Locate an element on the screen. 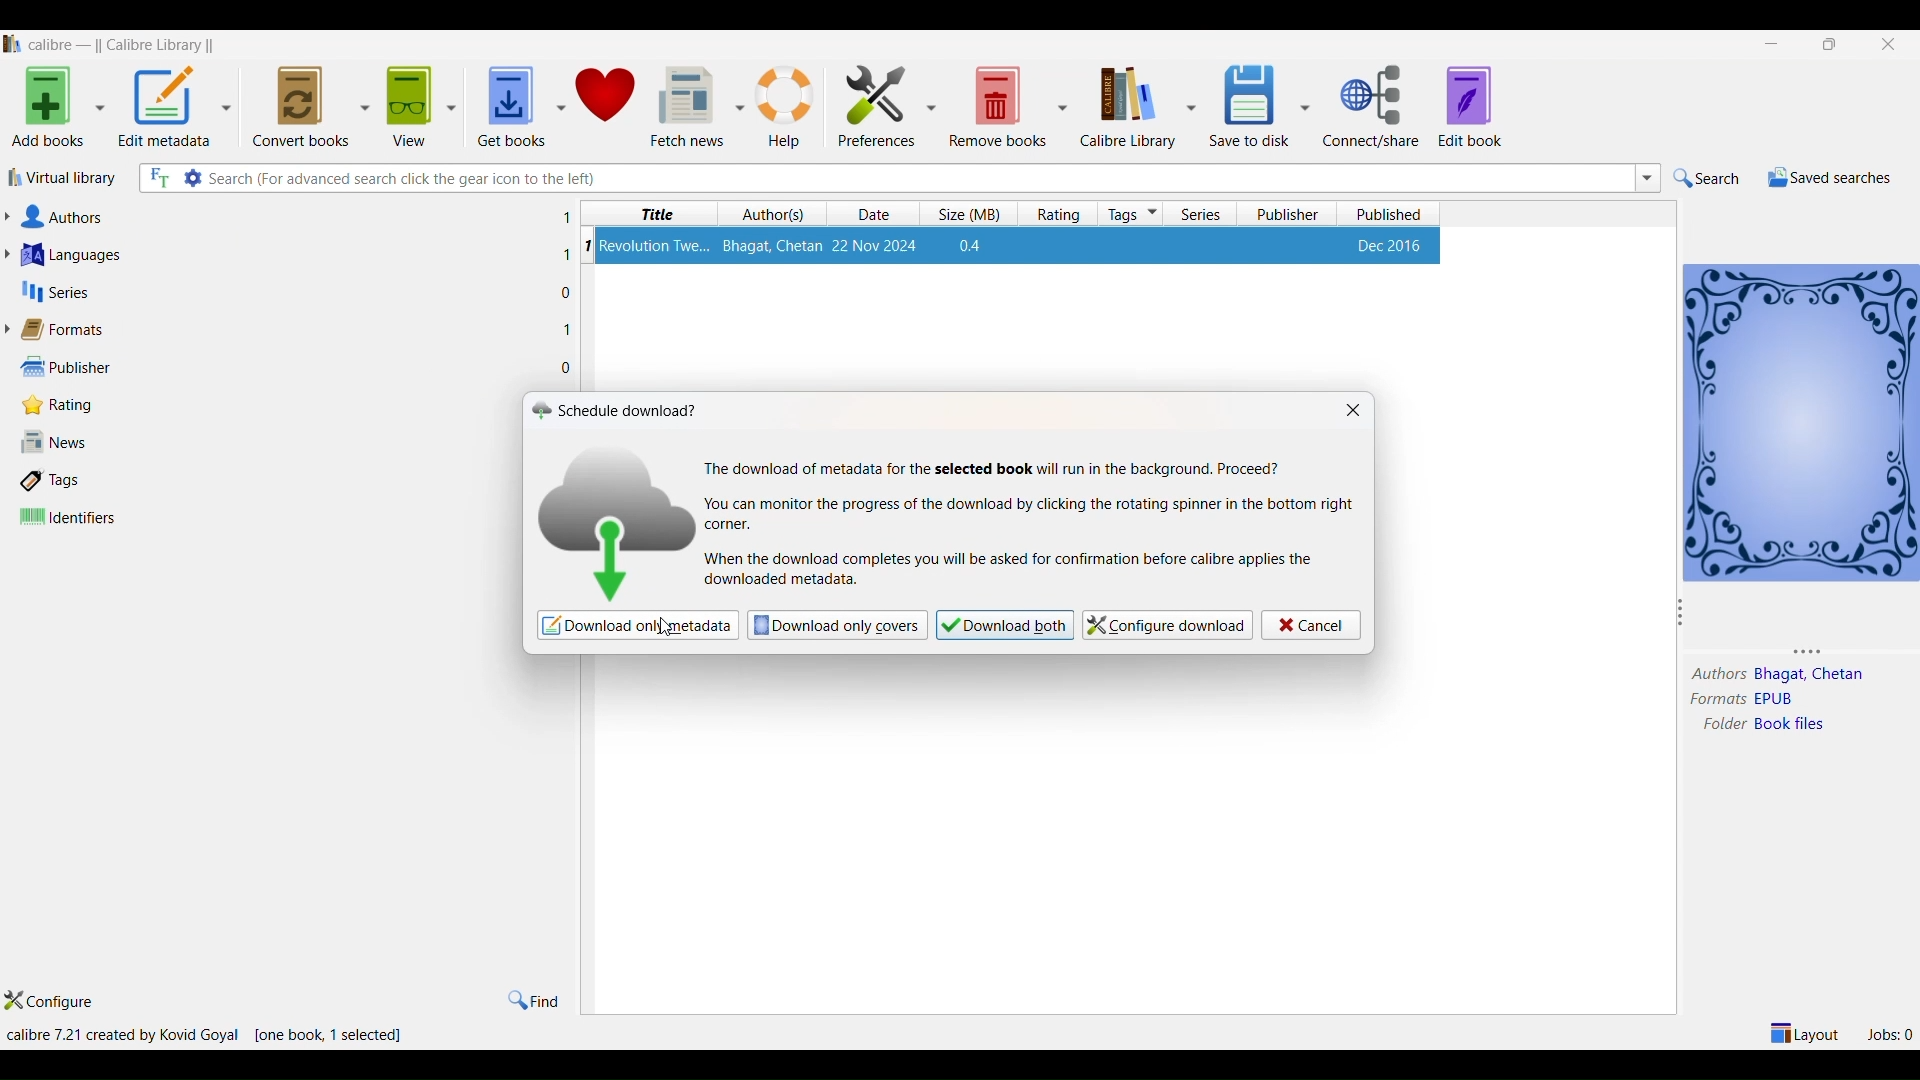 The height and width of the screenshot is (1080, 1920). folder name is located at coordinates (1792, 729).